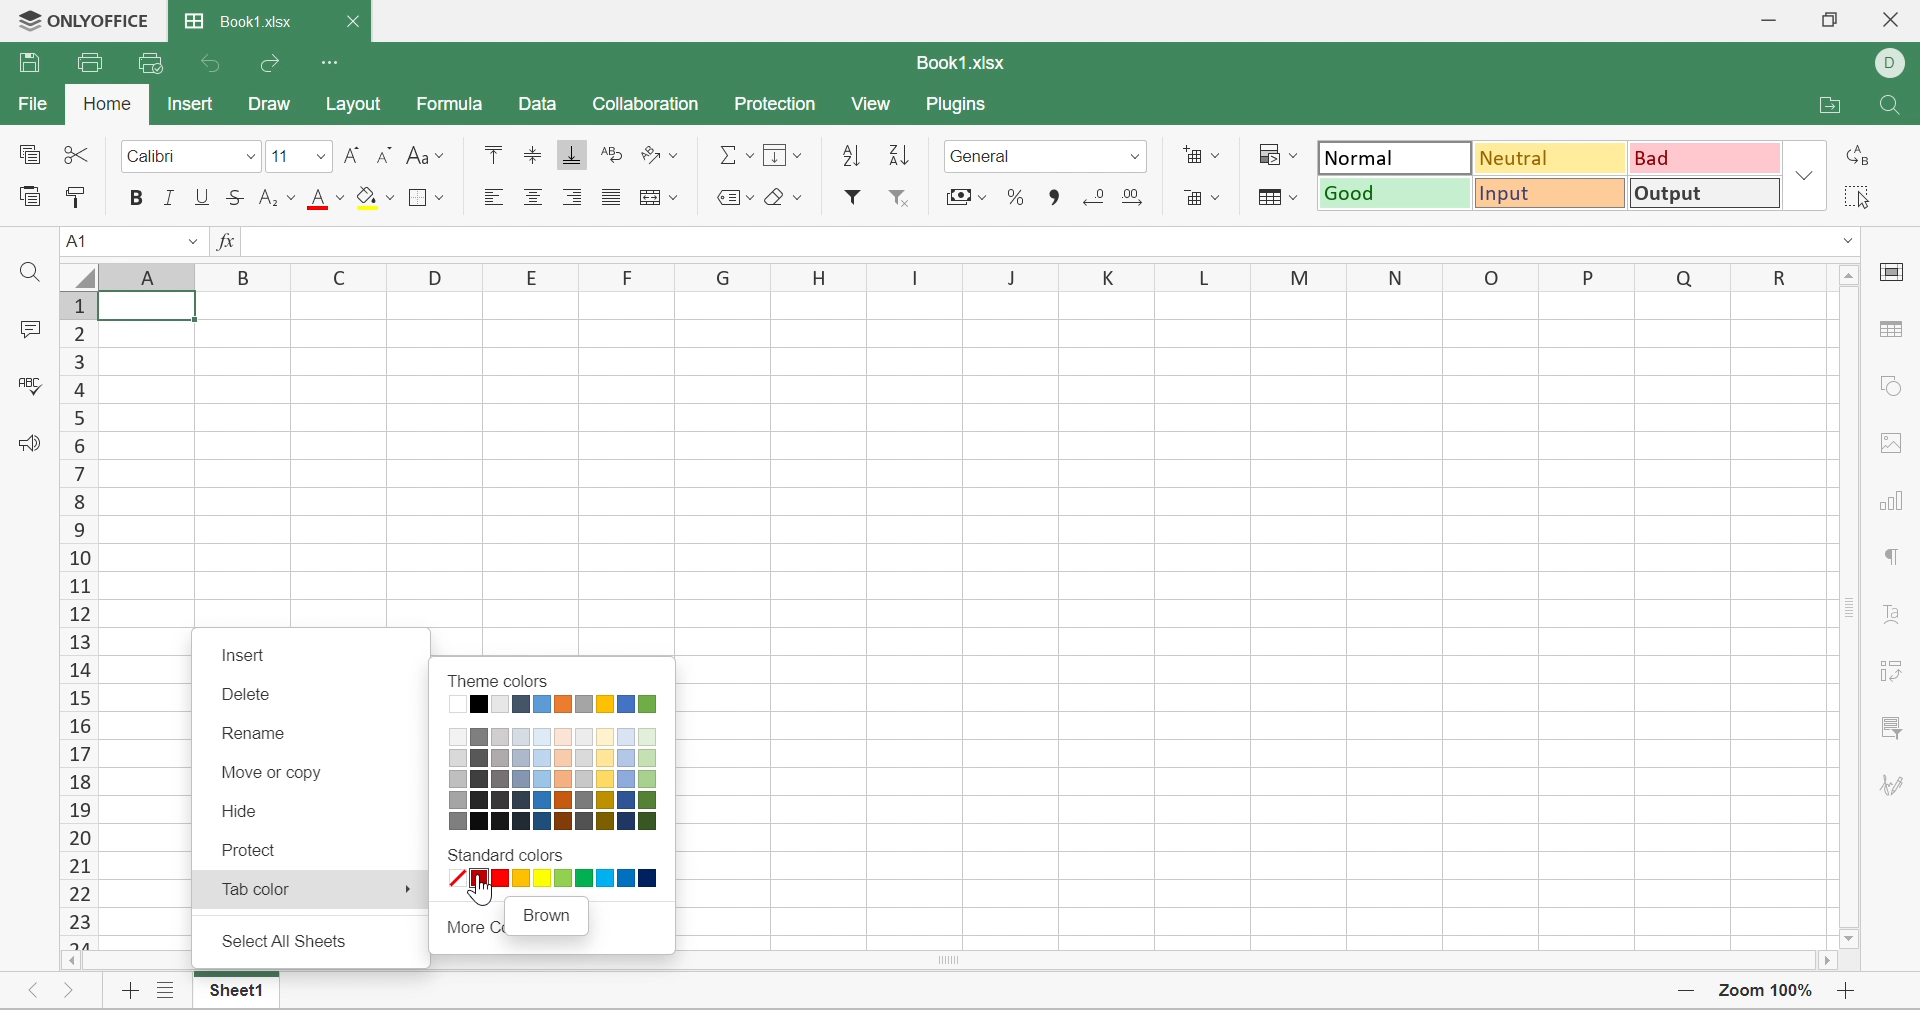  I want to click on Sort descending, so click(896, 154).